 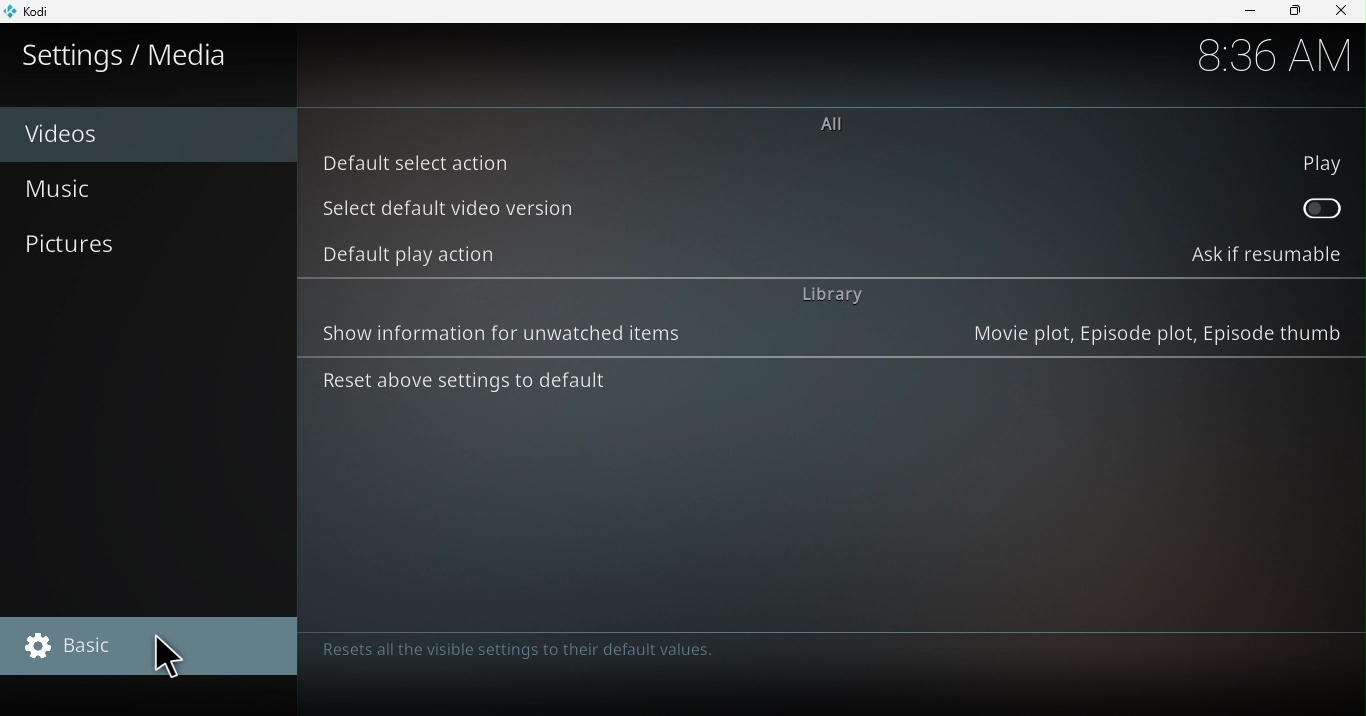 What do you see at coordinates (834, 252) in the screenshot?
I see `Default play action : Ask if resumable` at bounding box center [834, 252].